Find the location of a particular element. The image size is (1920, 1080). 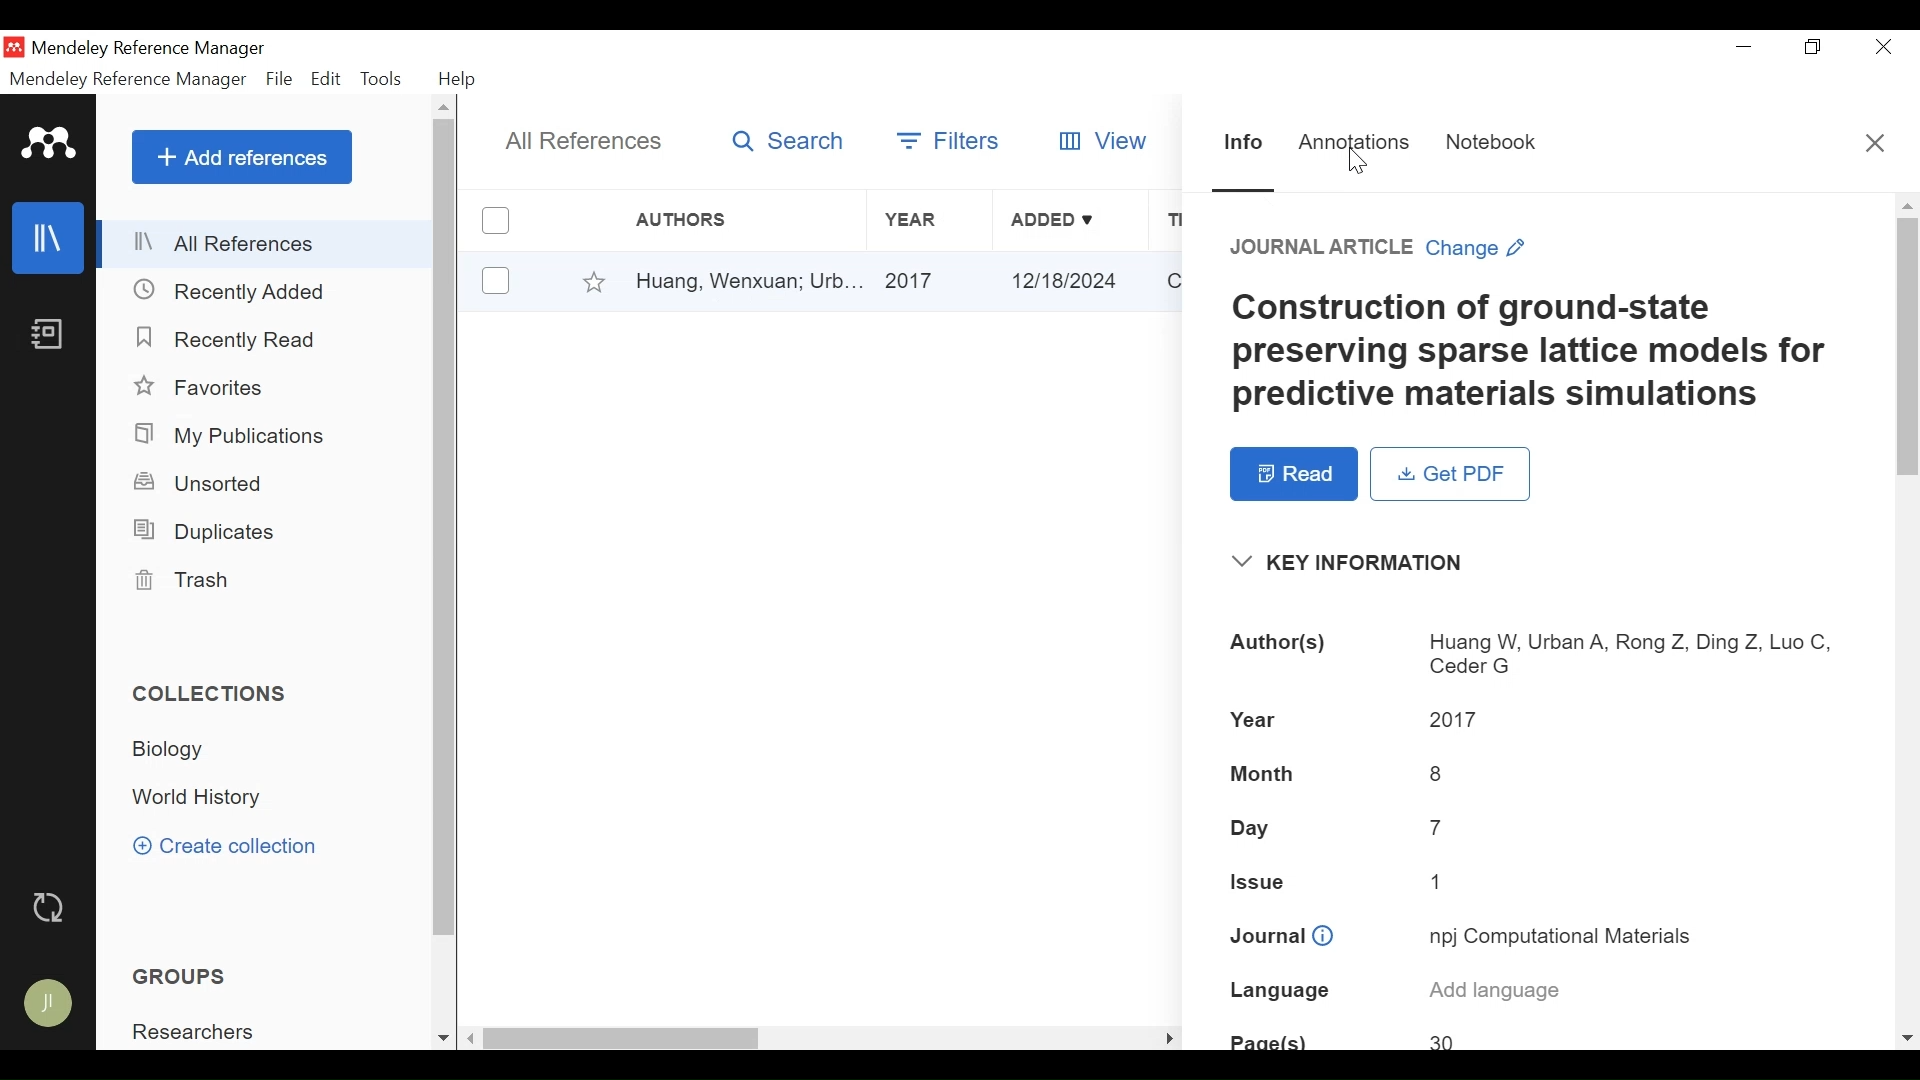

Language is located at coordinates (1281, 991).